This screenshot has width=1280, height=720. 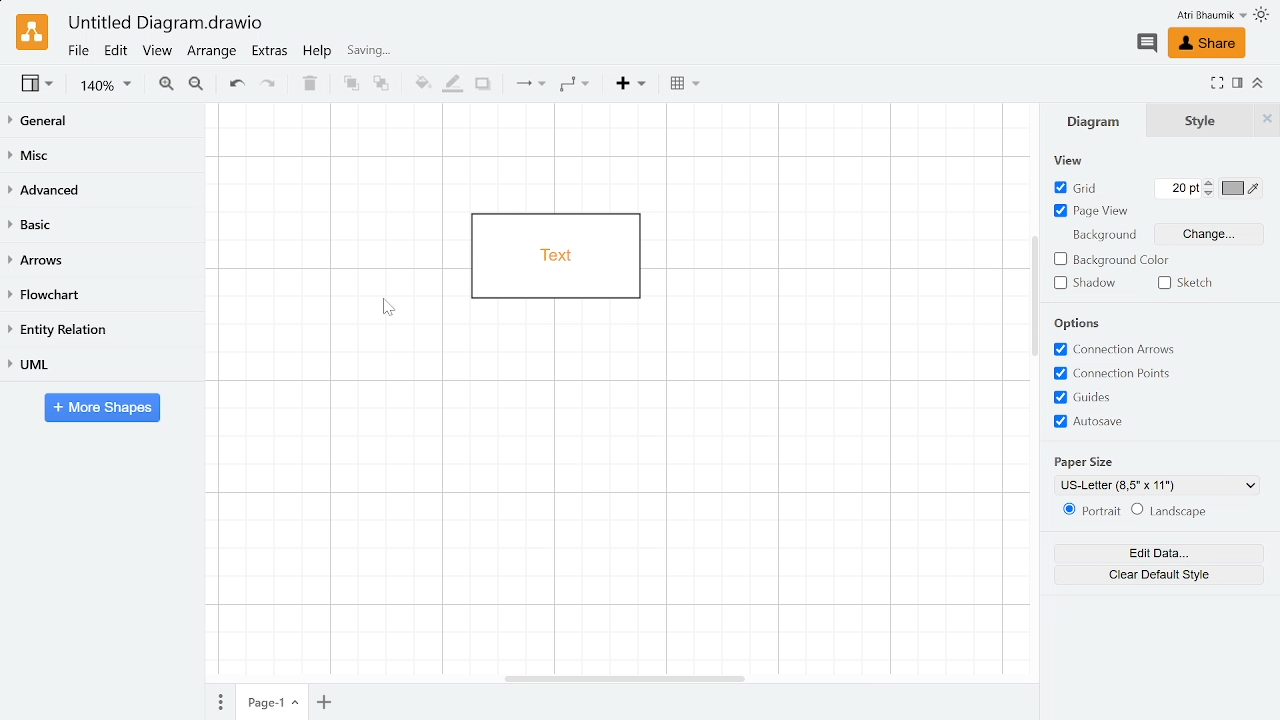 What do you see at coordinates (31, 32) in the screenshot?
I see `Drag.io logo` at bounding box center [31, 32].